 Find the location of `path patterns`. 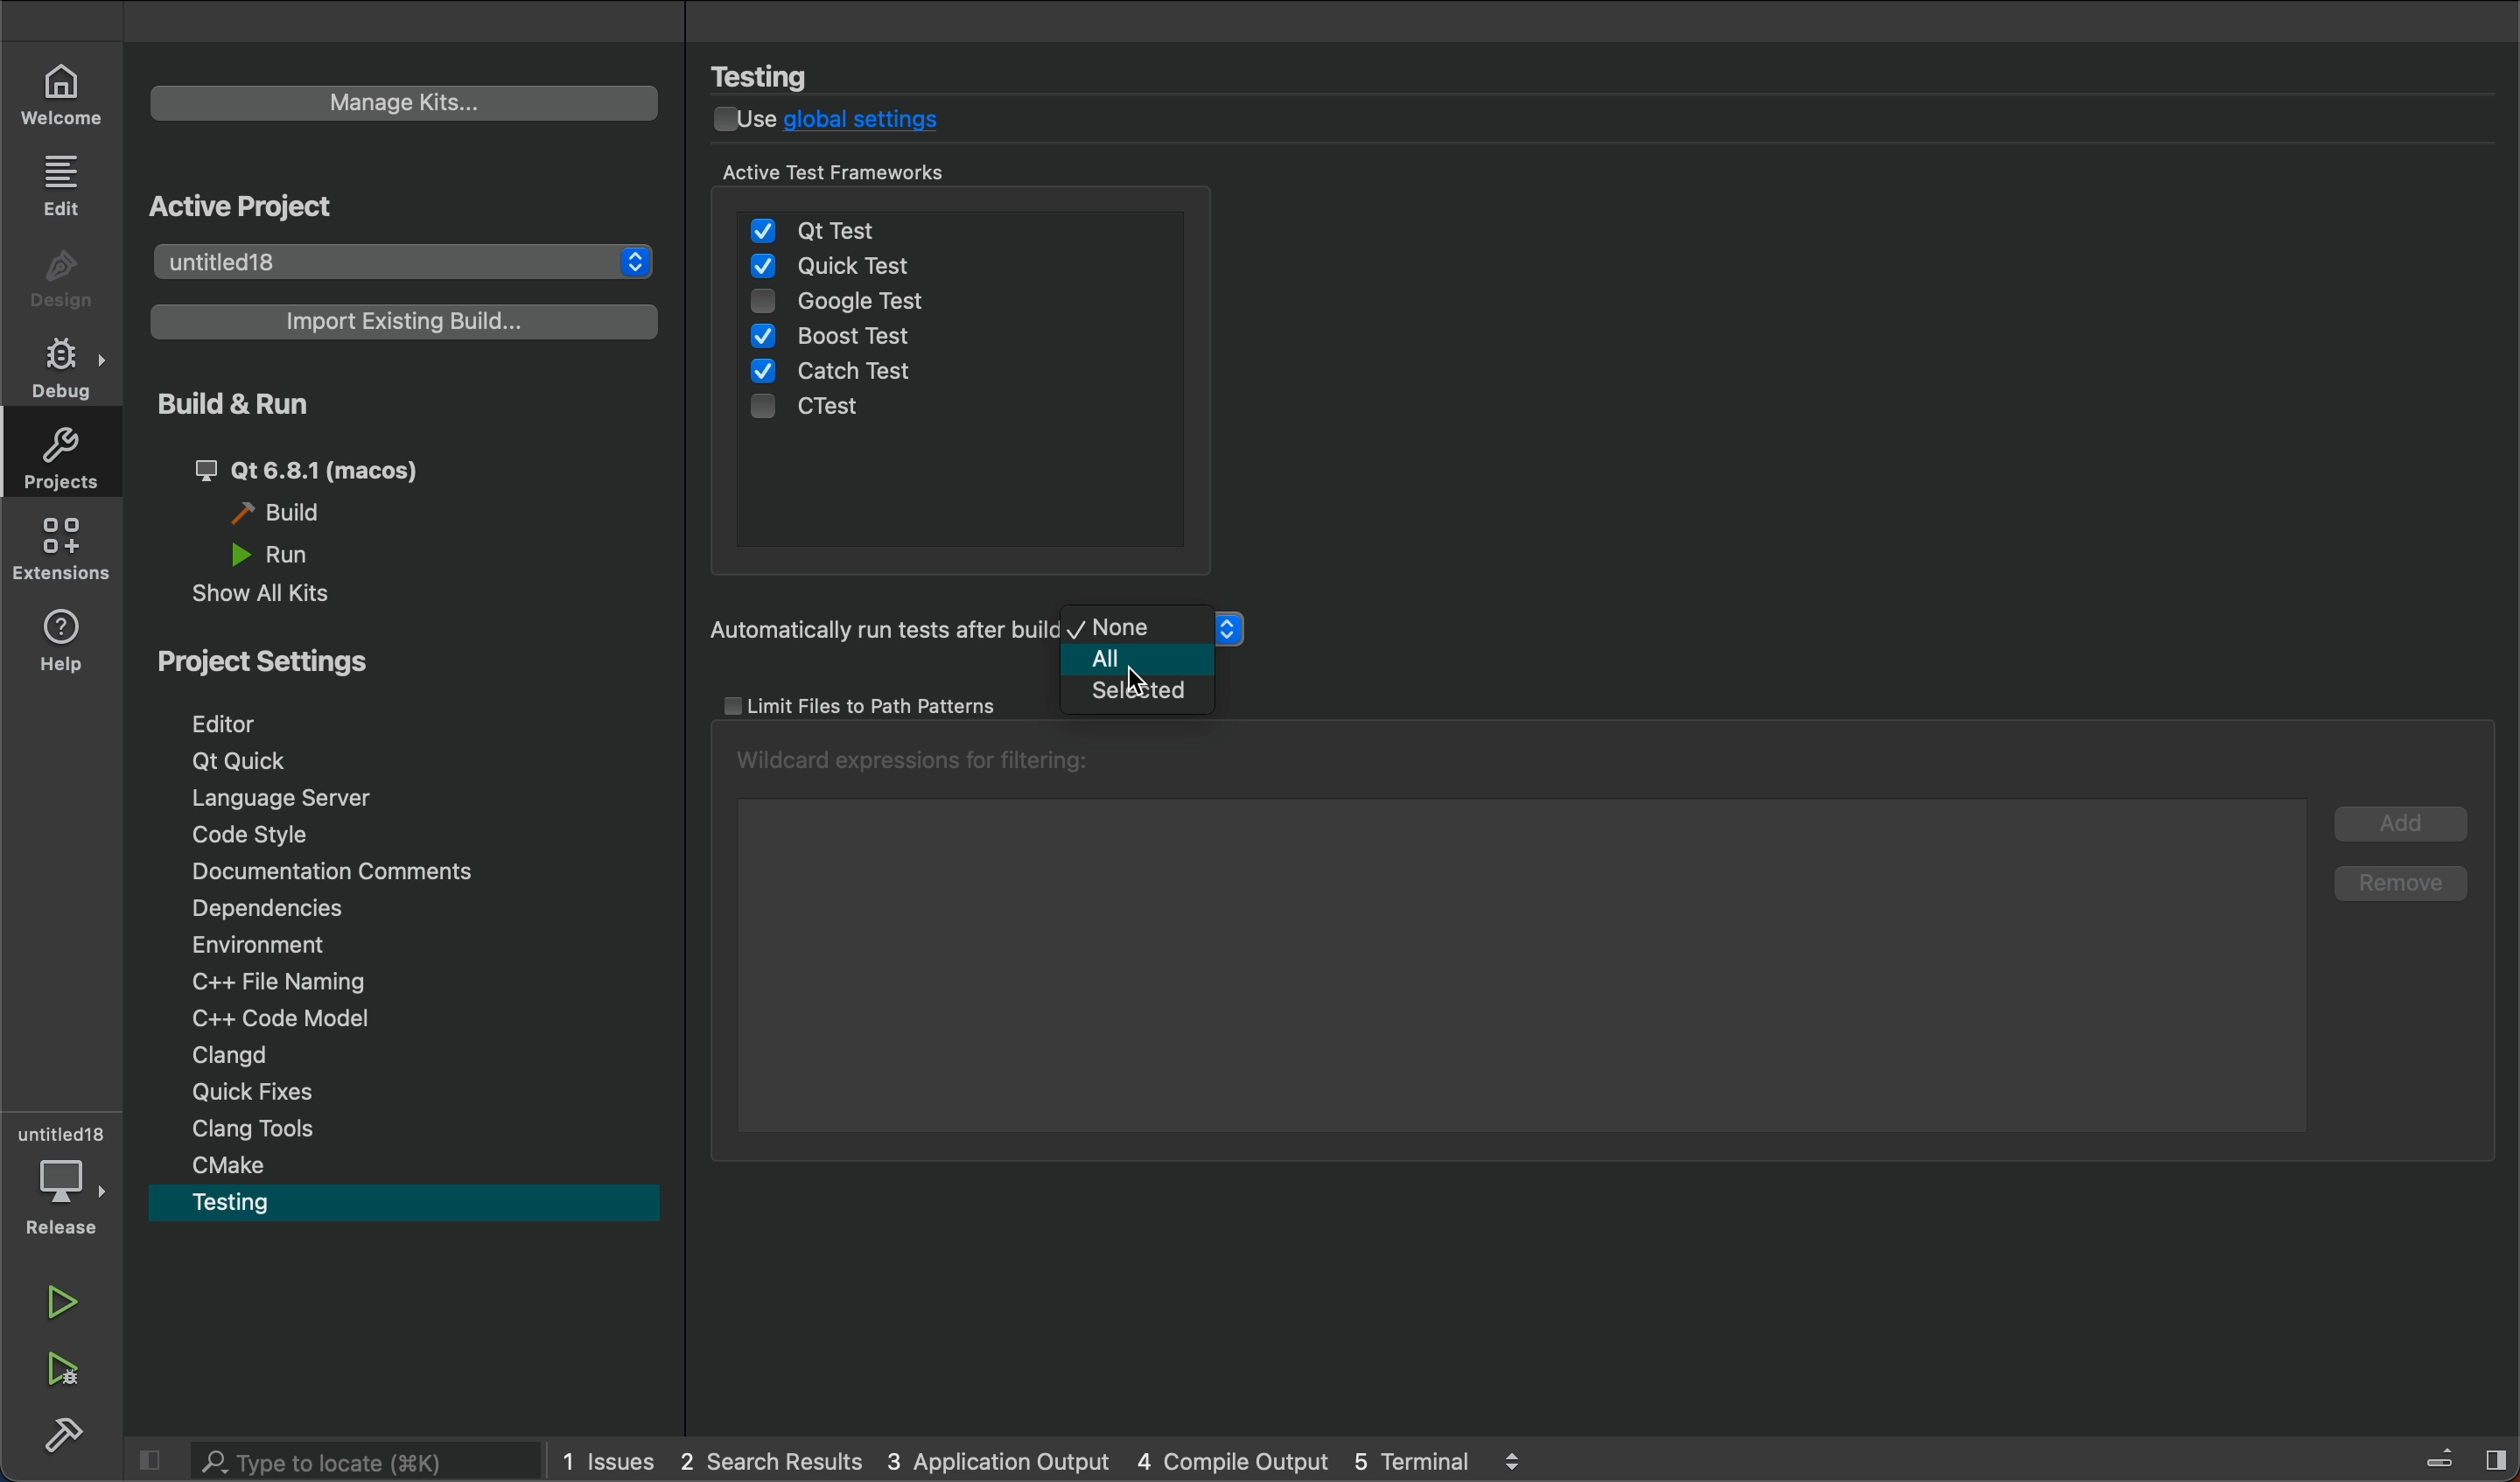

path patterns is located at coordinates (872, 706).